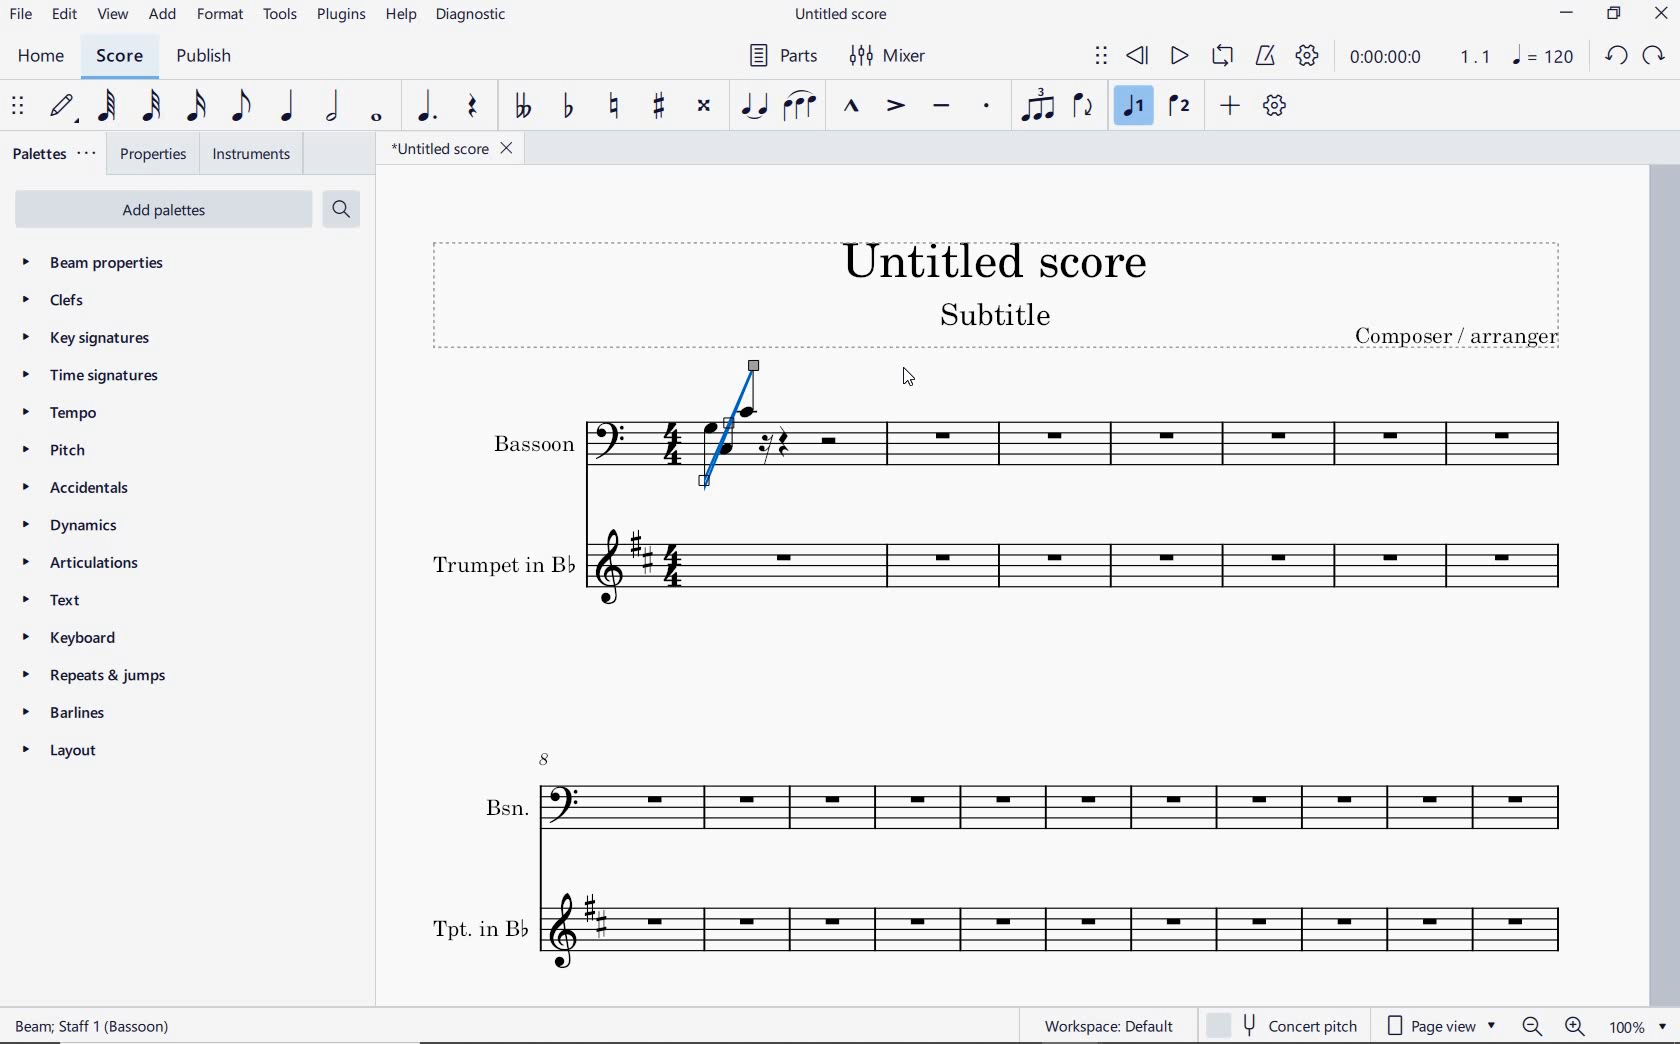 The height and width of the screenshot is (1044, 1680). I want to click on Trumpet in B, so click(1010, 581).